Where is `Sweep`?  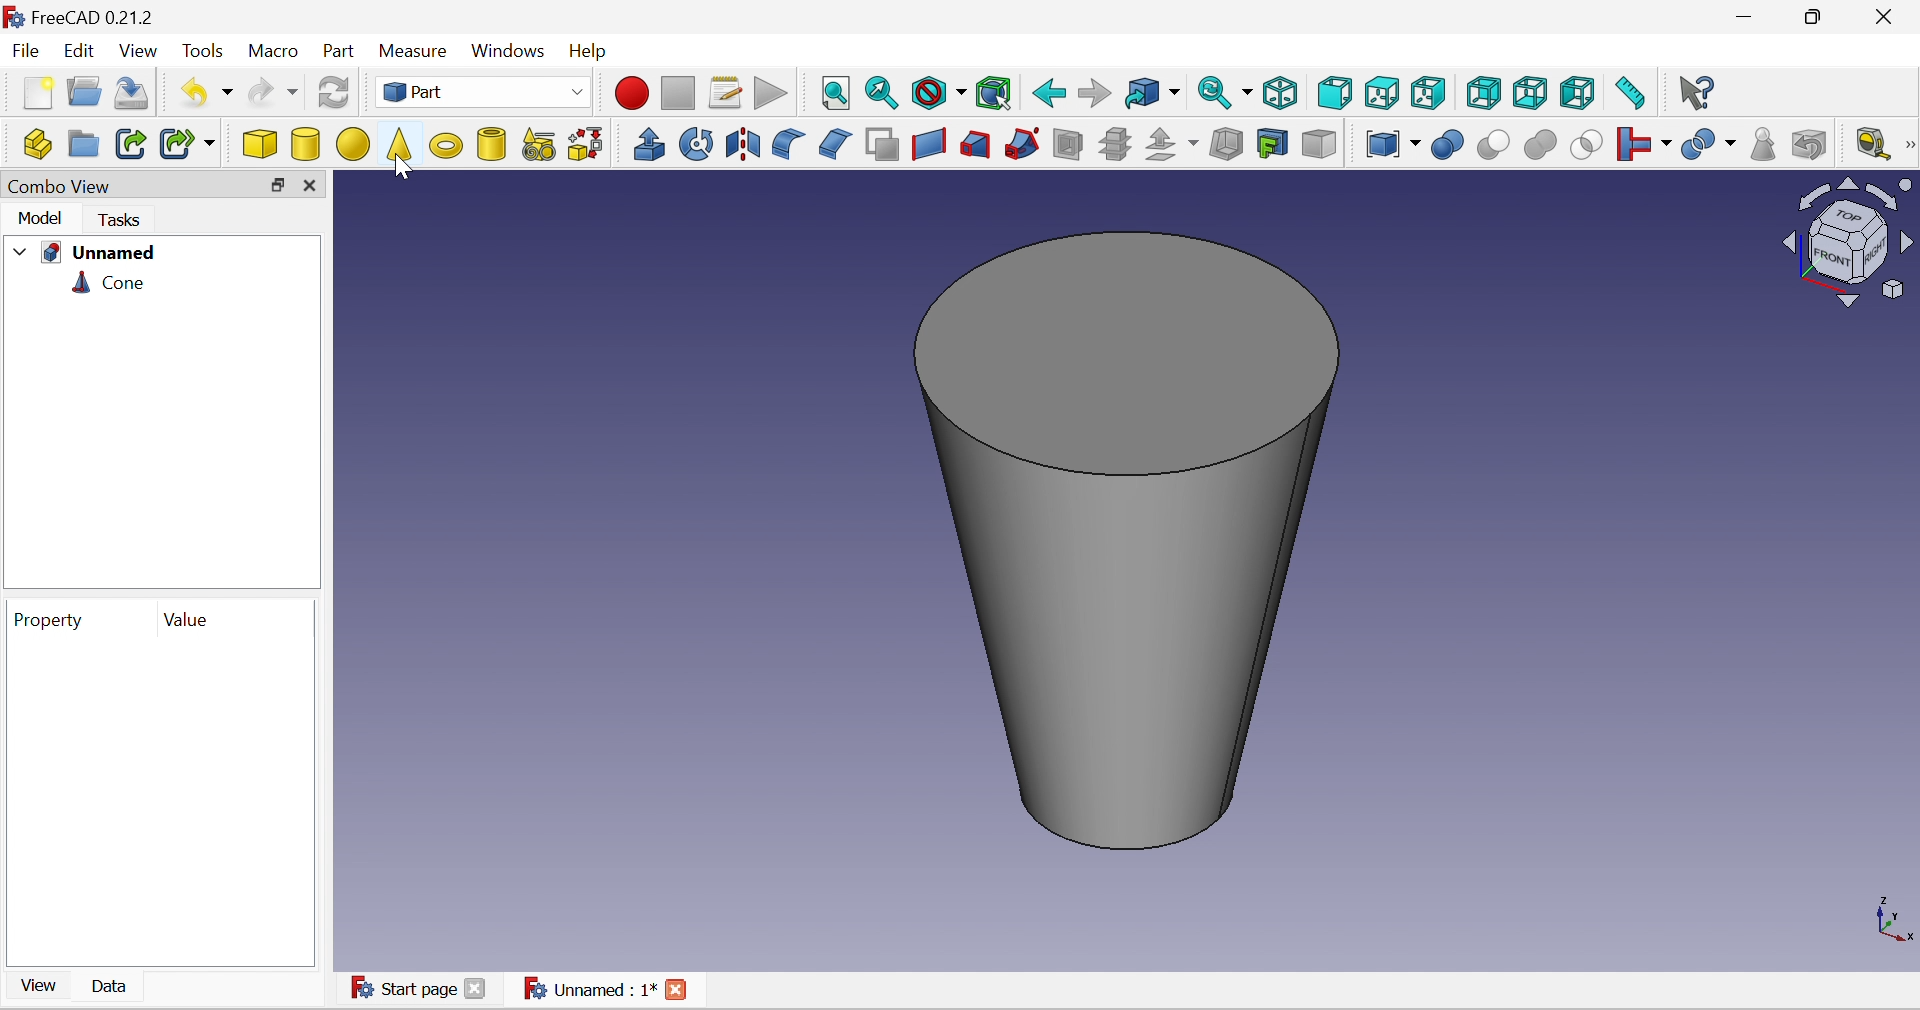 Sweep is located at coordinates (1019, 144).